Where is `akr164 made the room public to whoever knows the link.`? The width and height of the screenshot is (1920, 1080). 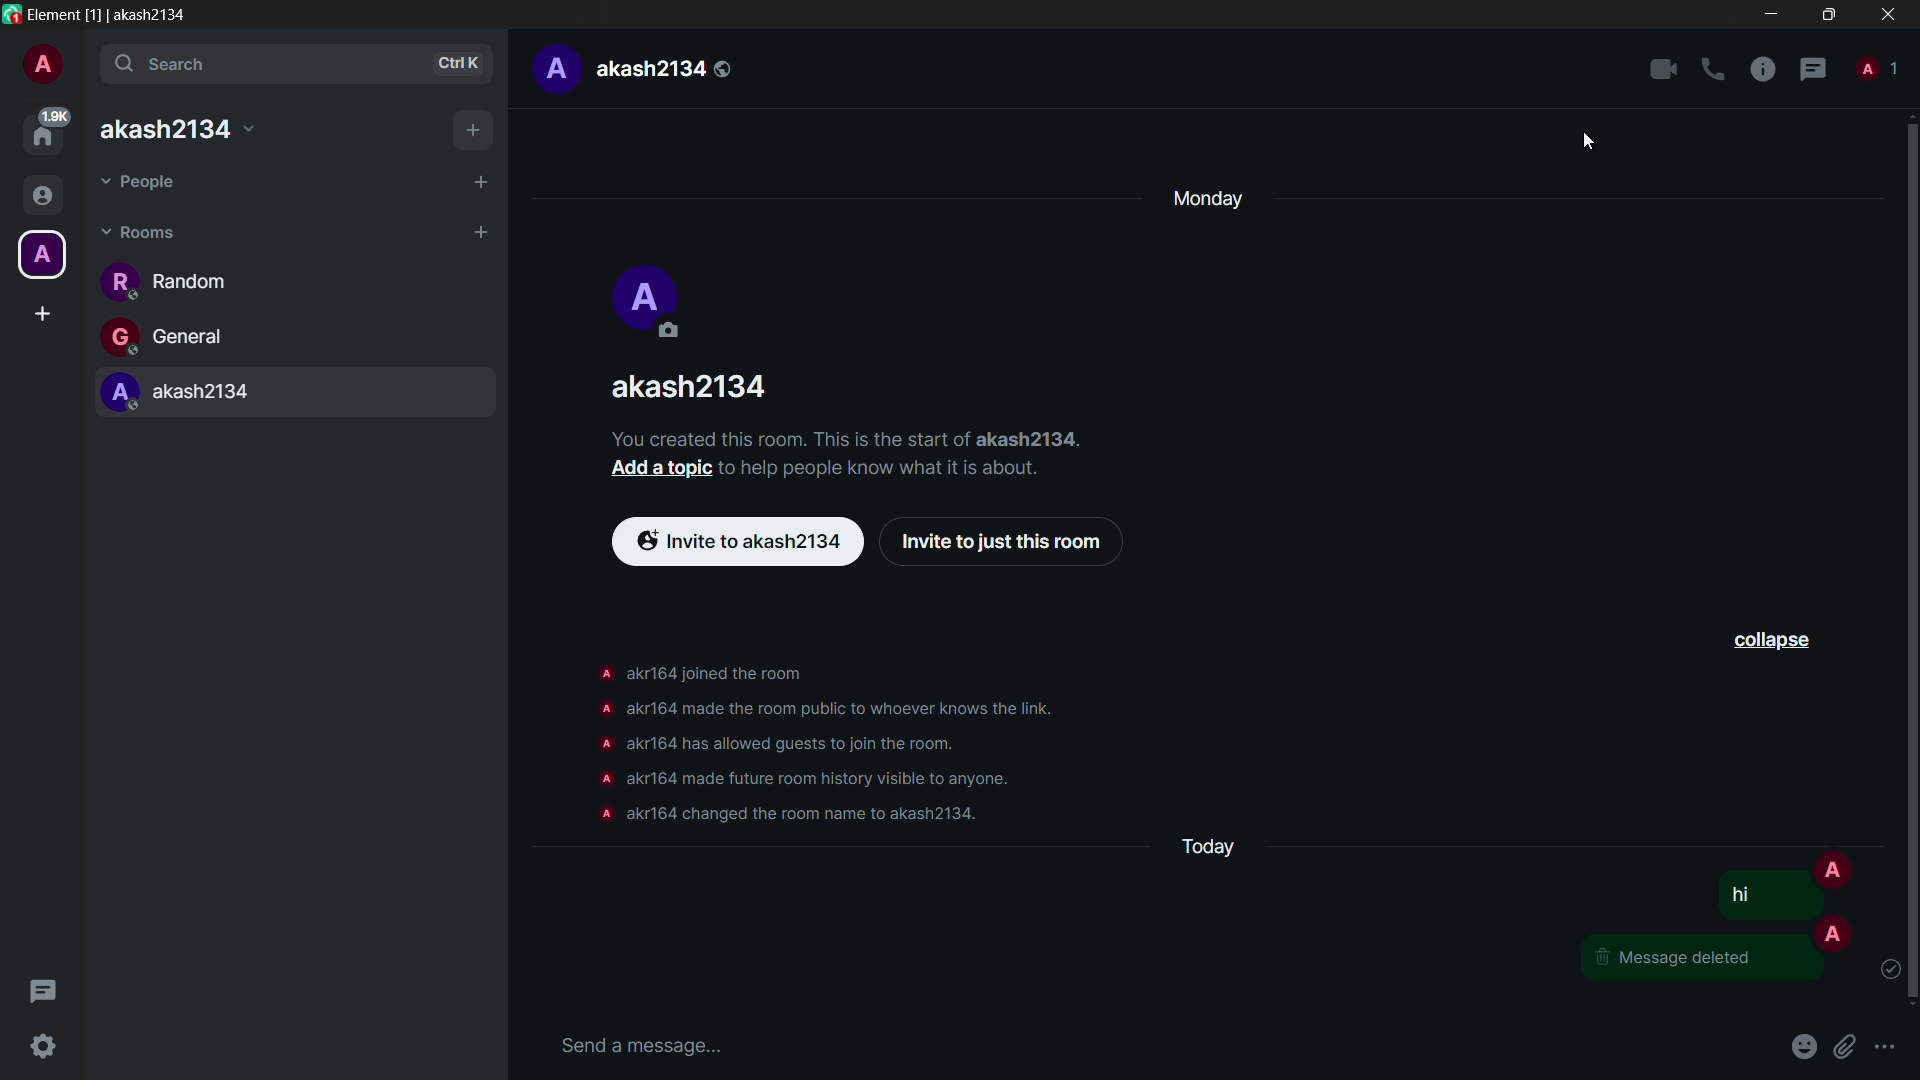
akr164 made the room public to whoever knows the link. is located at coordinates (850, 708).